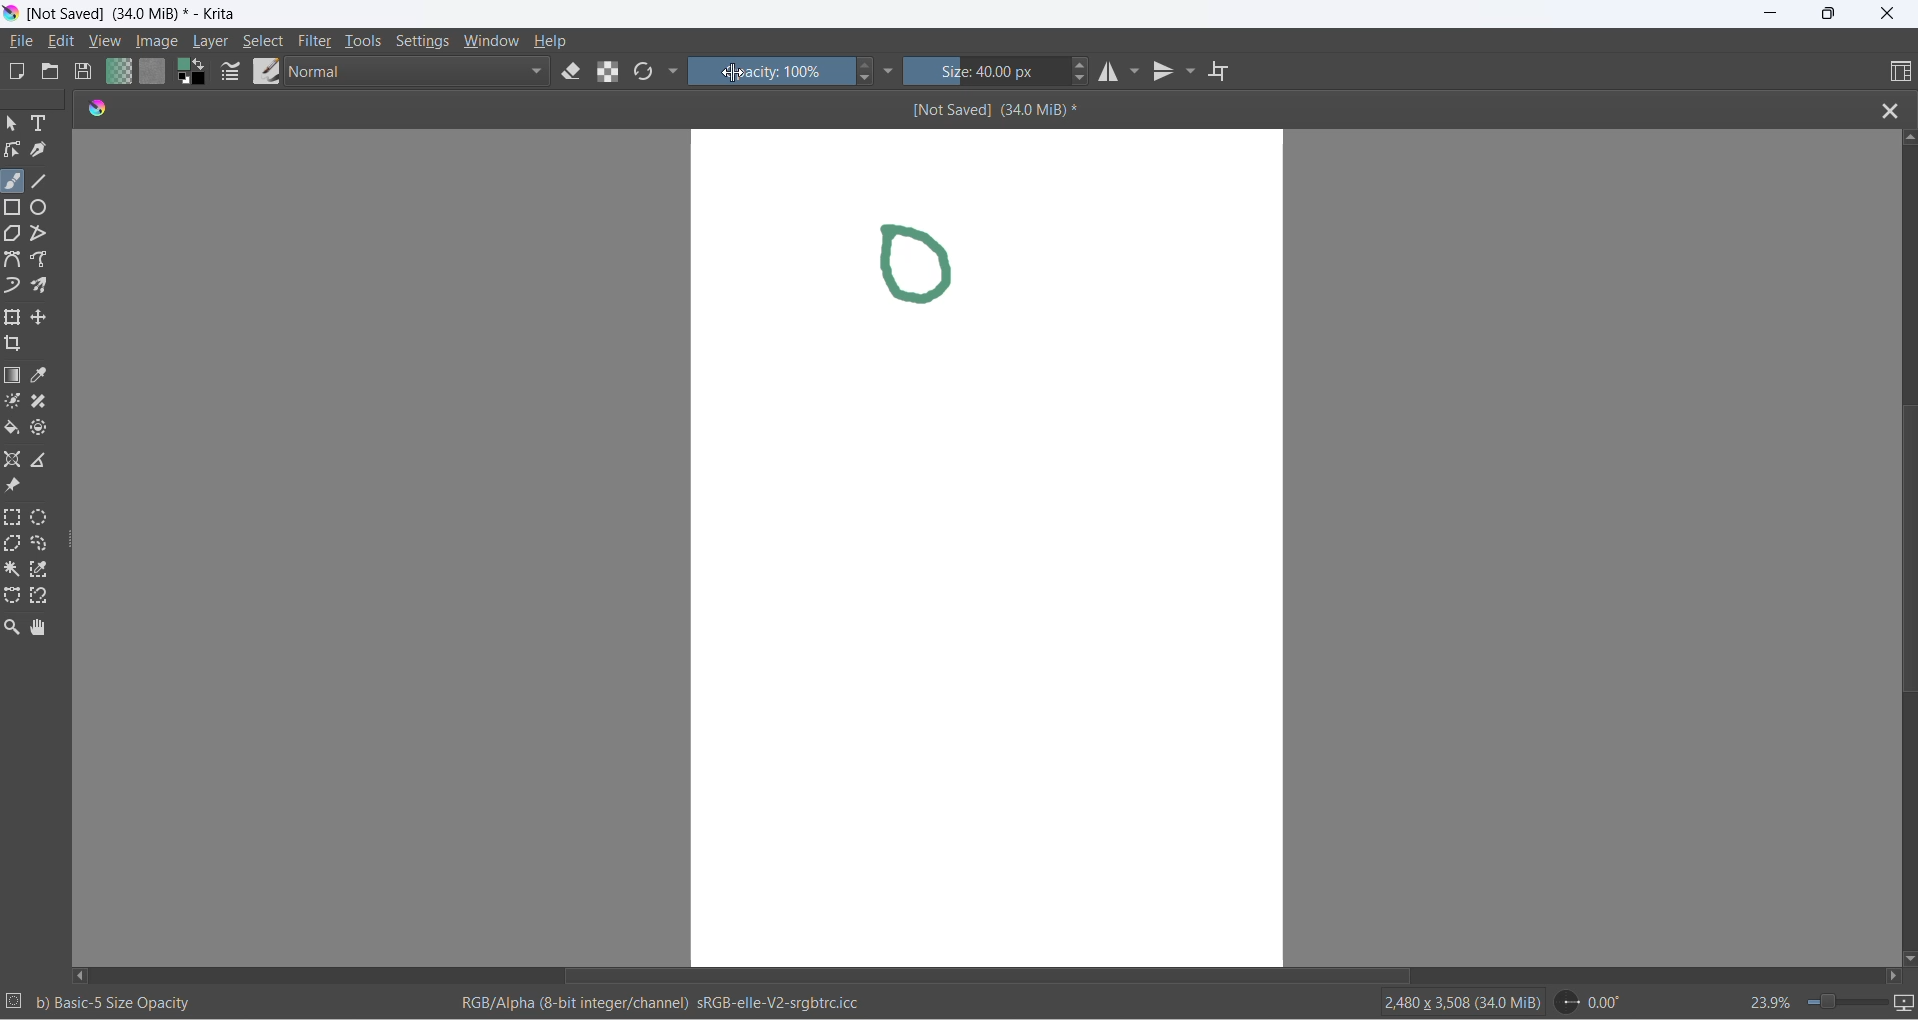 The width and height of the screenshot is (1918, 1020). Describe the element at coordinates (644, 71) in the screenshot. I see `reload original presets` at that location.